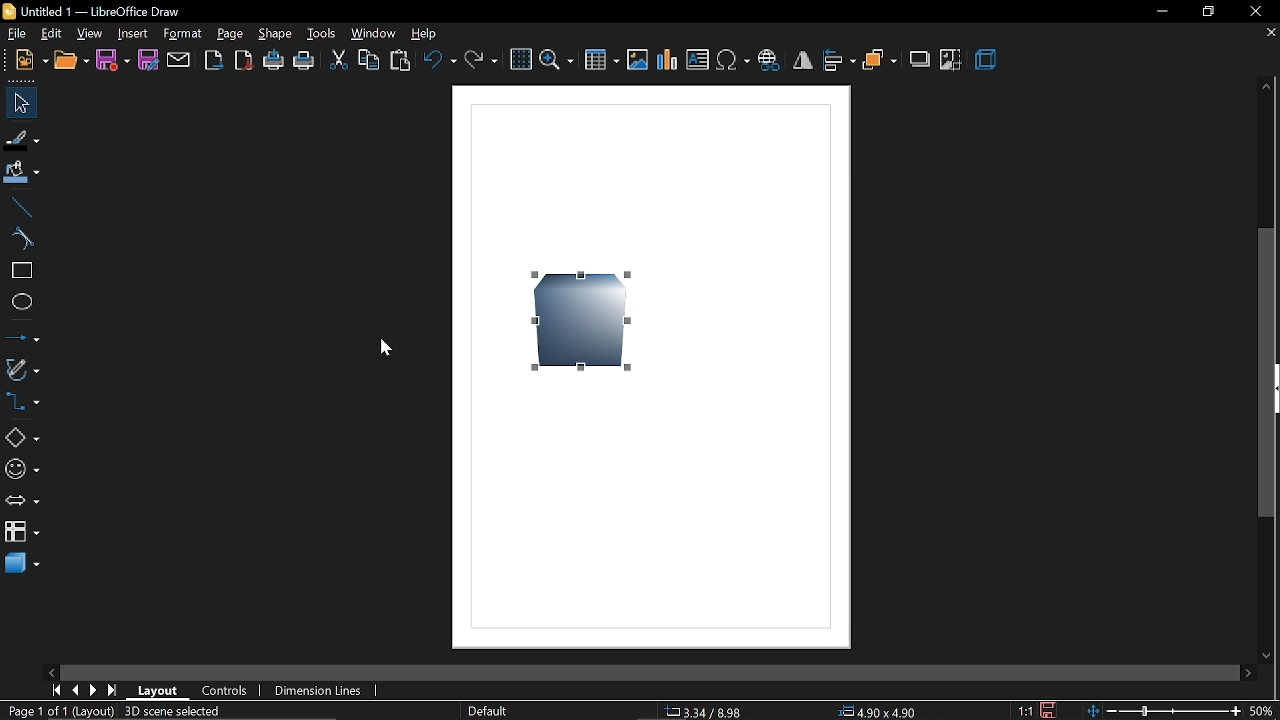 The width and height of the screenshot is (1280, 720). Describe the element at coordinates (25, 567) in the screenshot. I see `3d shapes` at that location.